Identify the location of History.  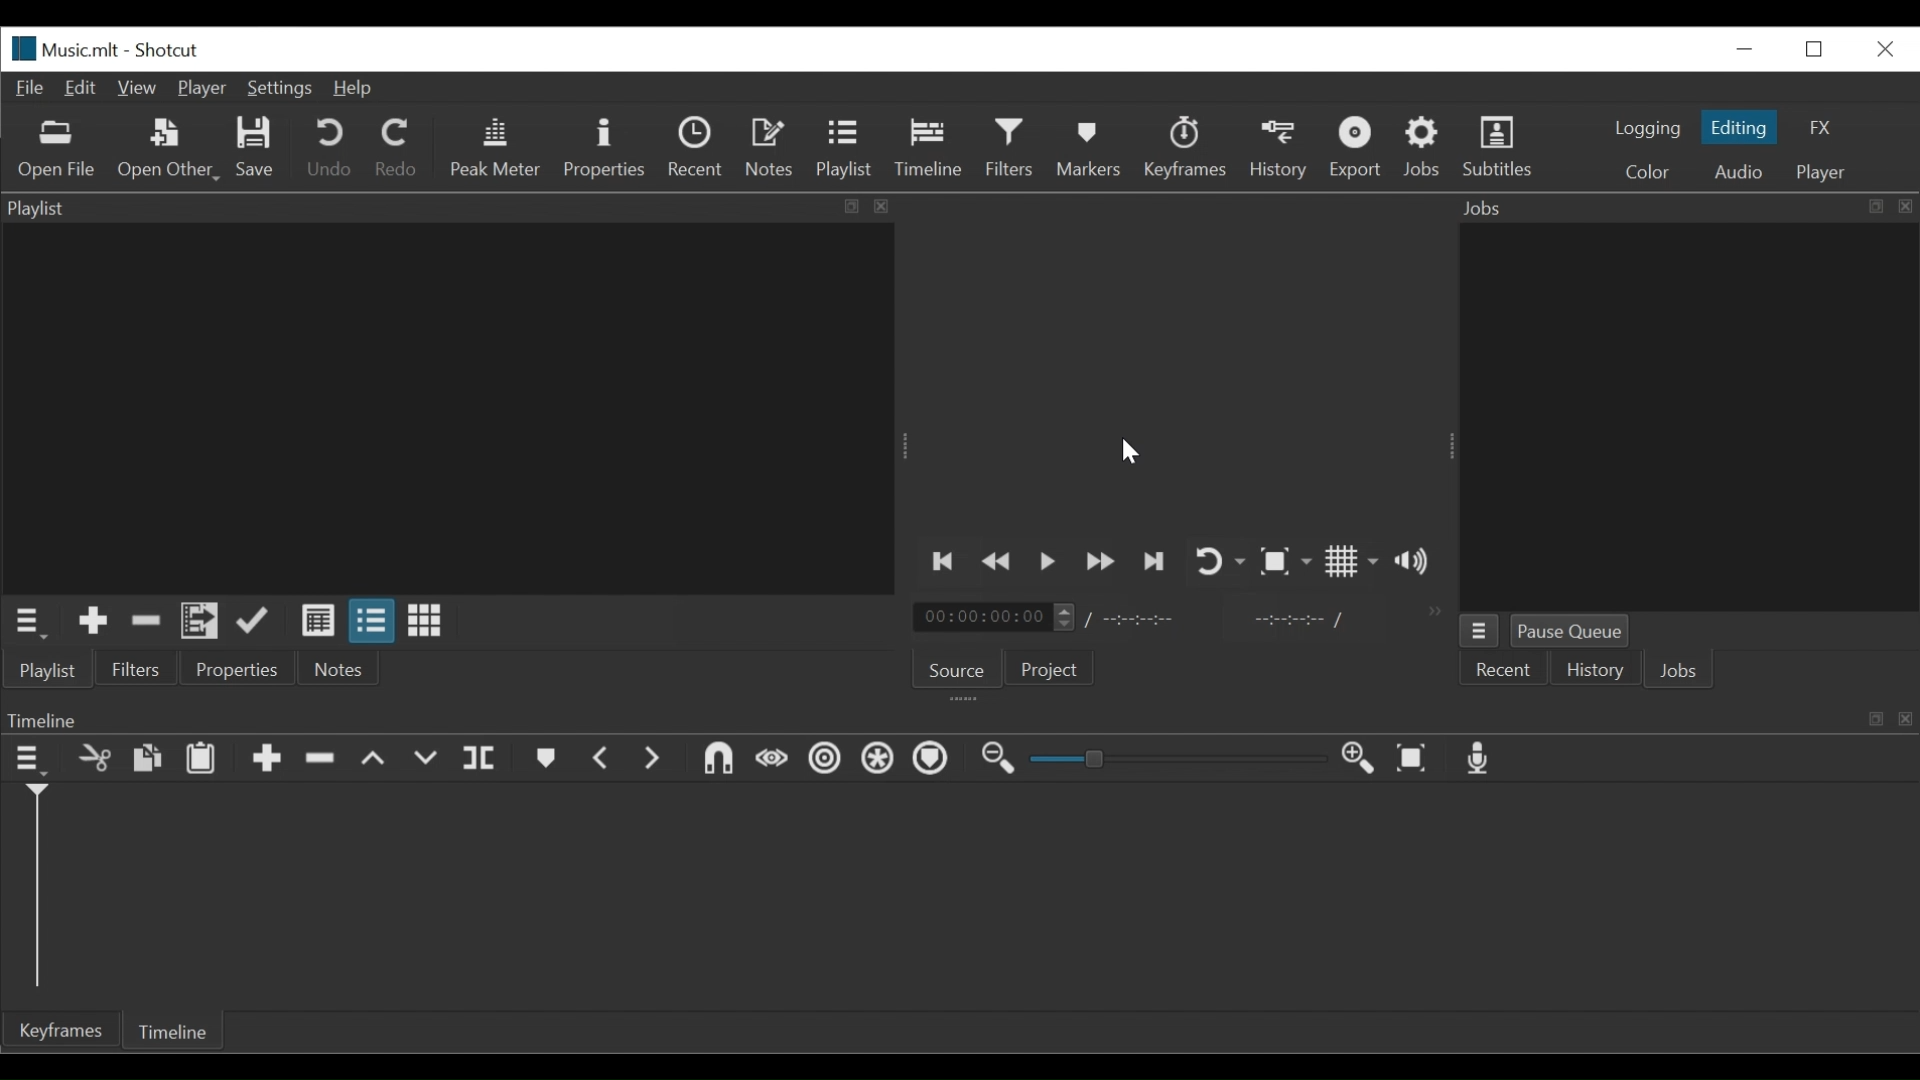
(1594, 668).